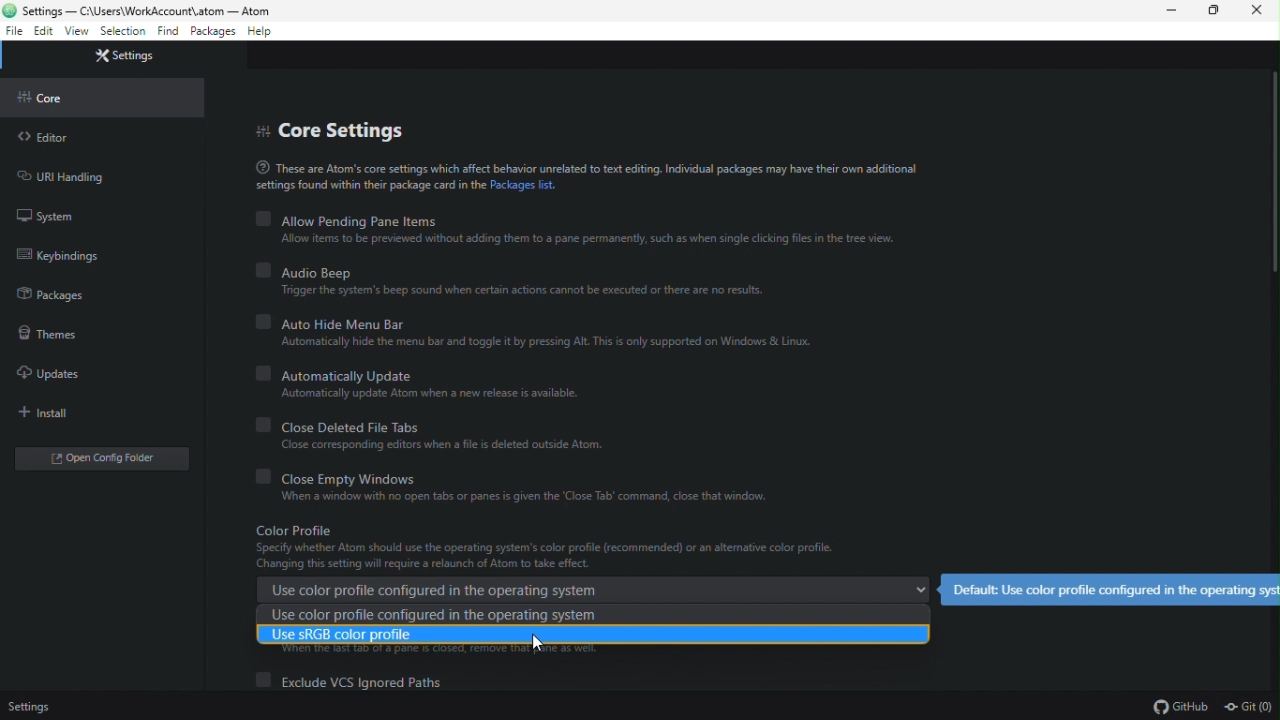 The image size is (1280, 720). Describe the element at coordinates (78, 32) in the screenshot. I see `view ` at that location.